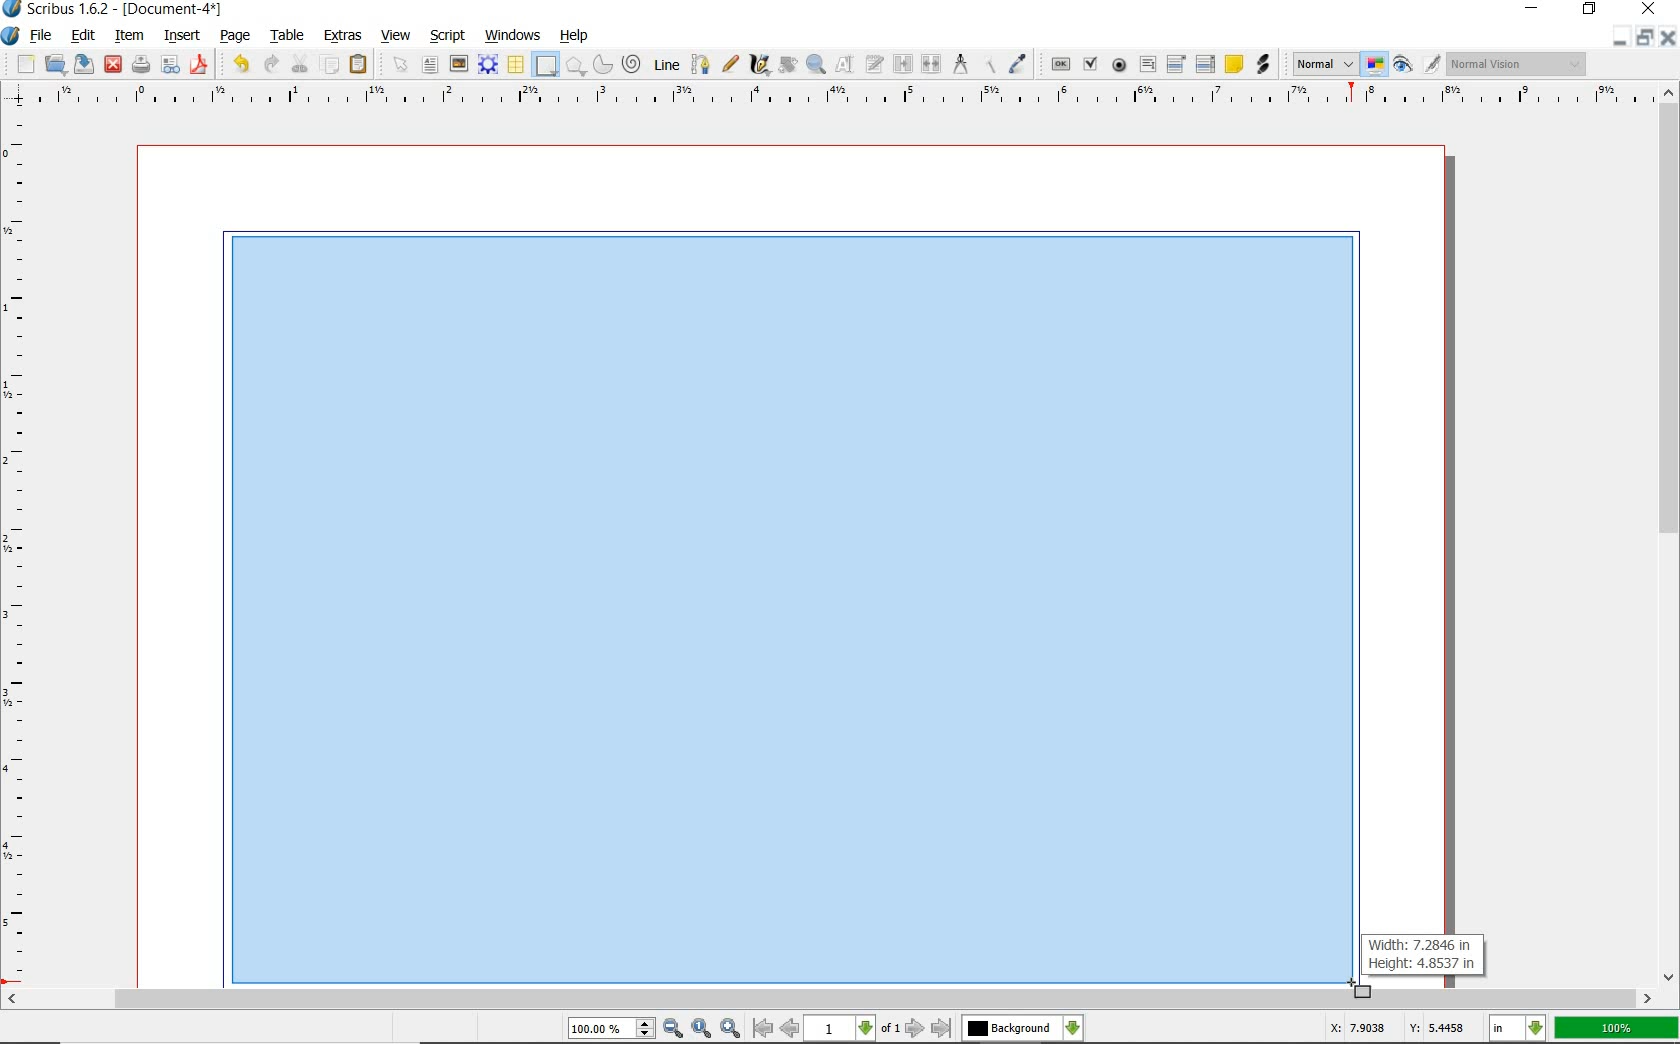 Image resolution: width=1680 pixels, height=1044 pixels. Describe the element at coordinates (1023, 1029) in the screenshot. I see `Background` at that location.